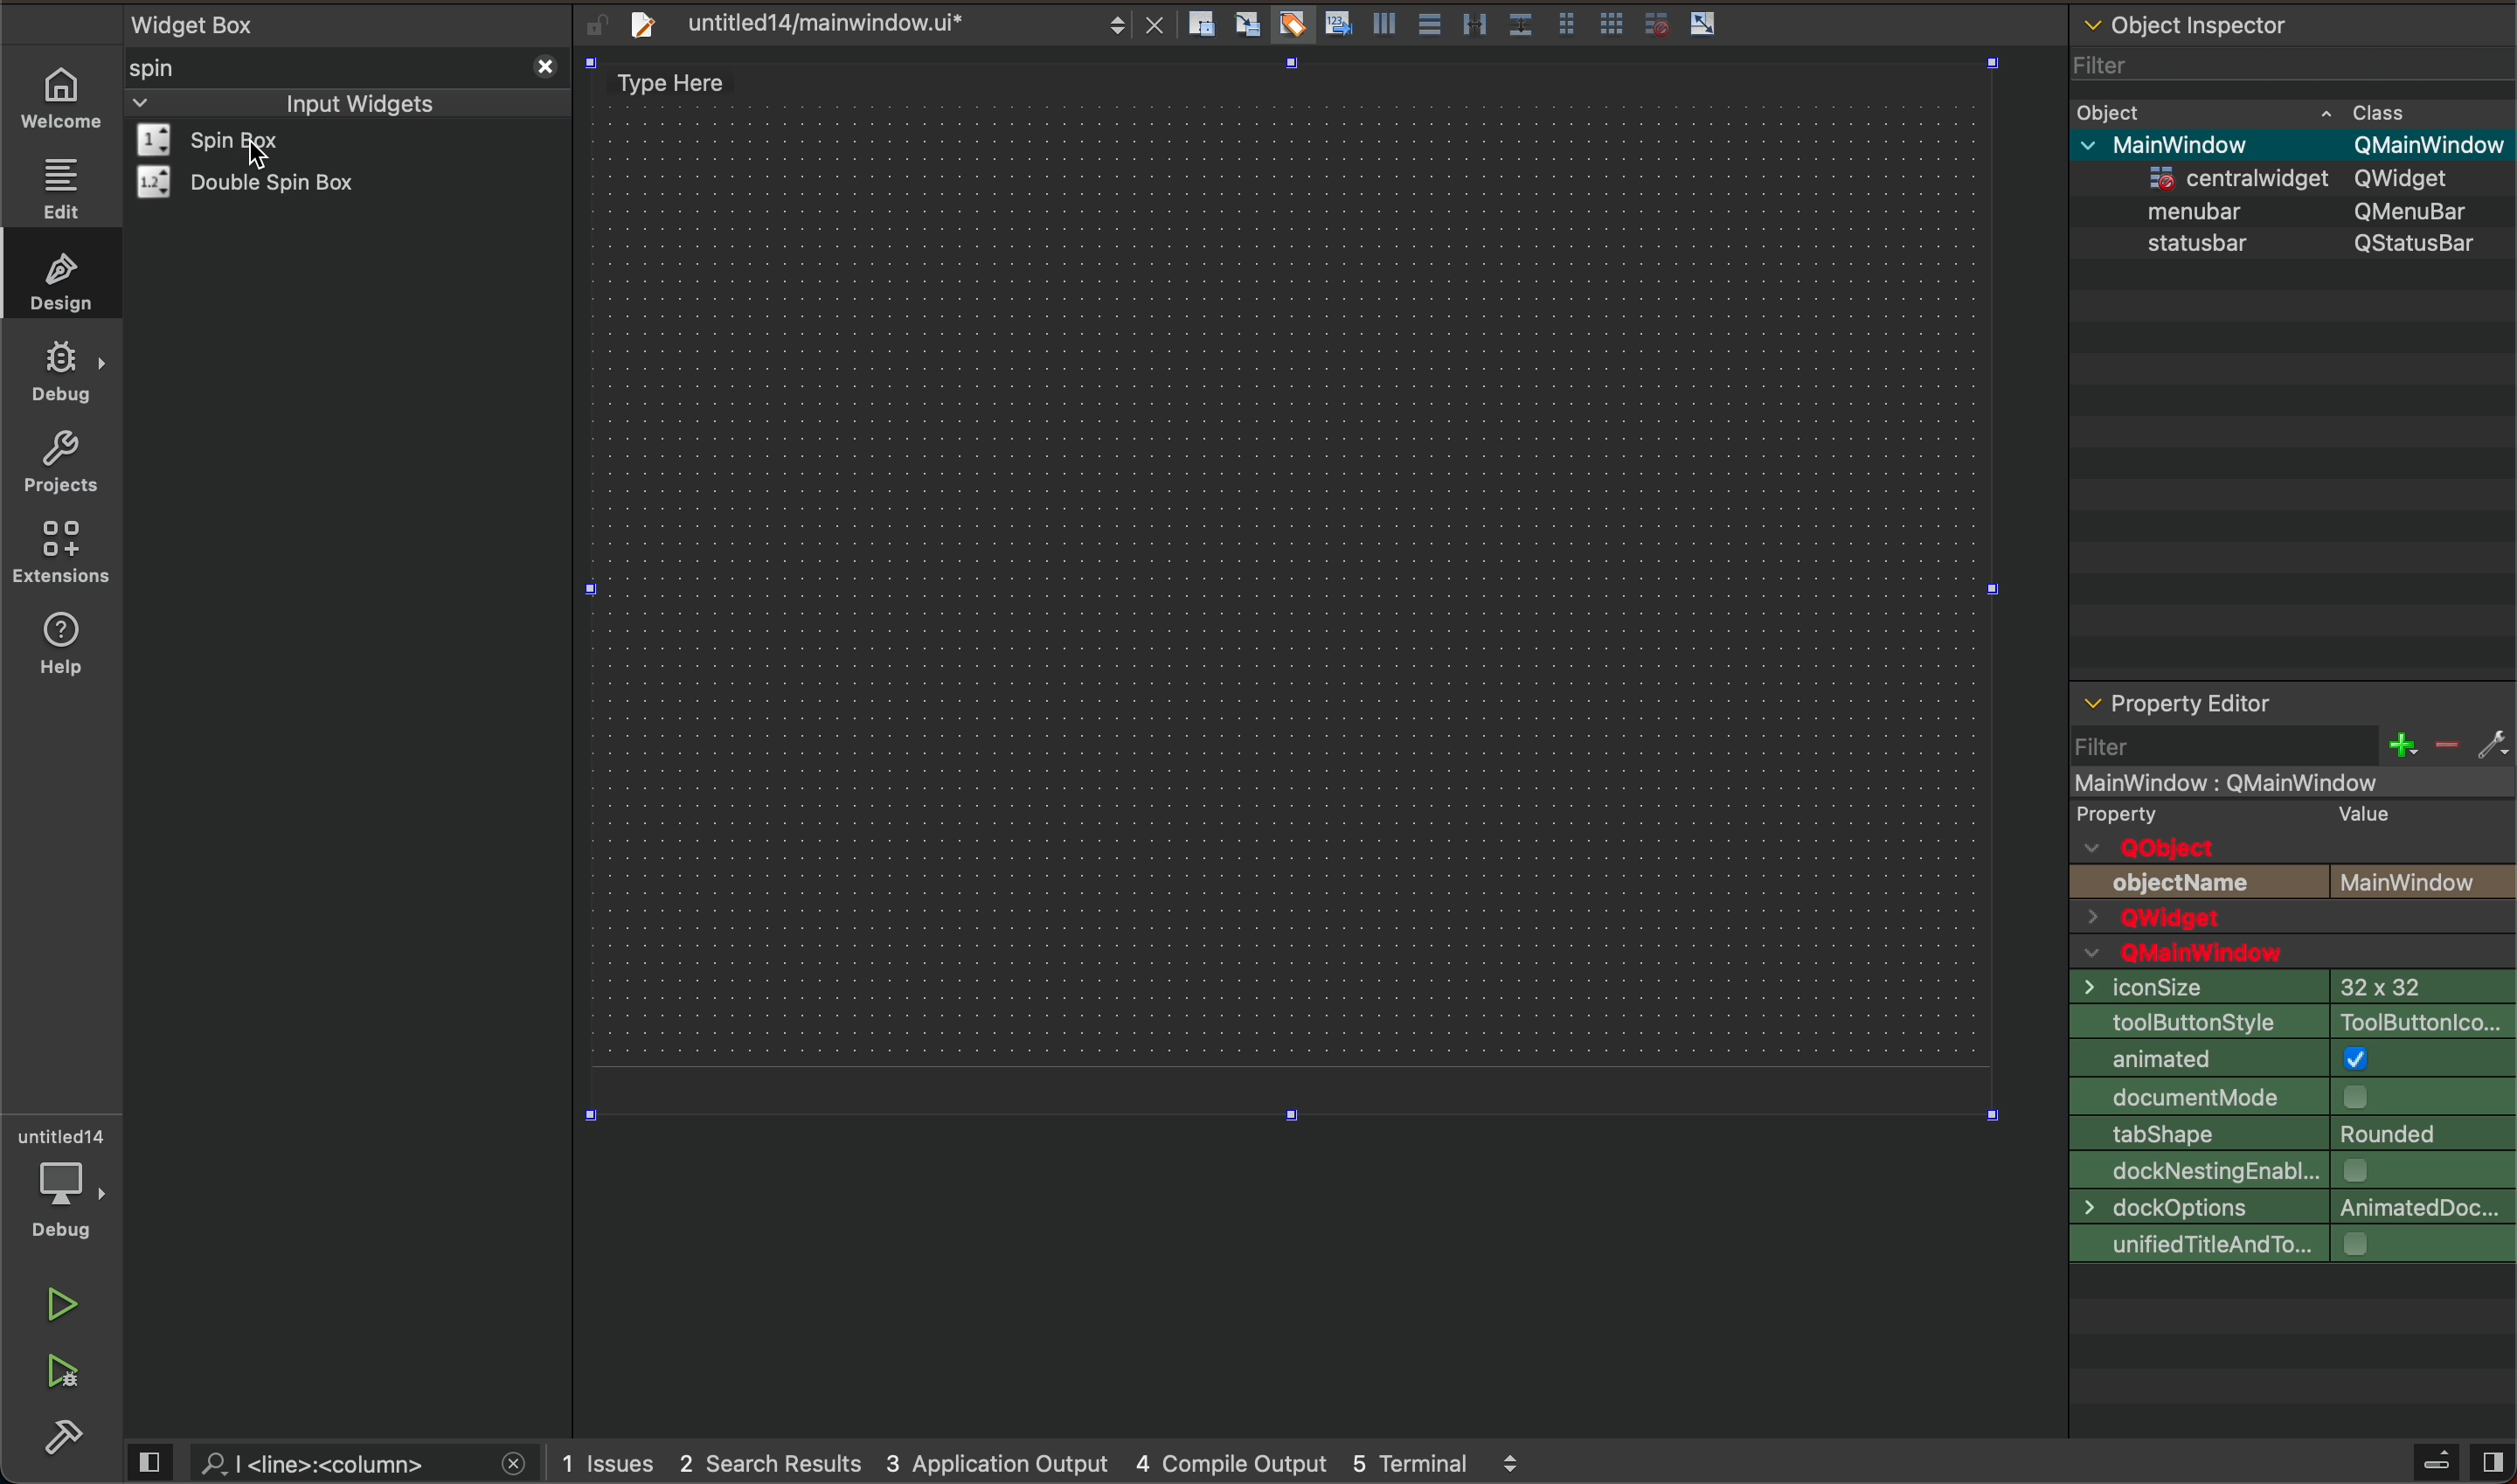 The width and height of the screenshot is (2517, 1484). Describe the element at coordinates (2292, 1133) in the screenshot. I see `tab shape` at that location.